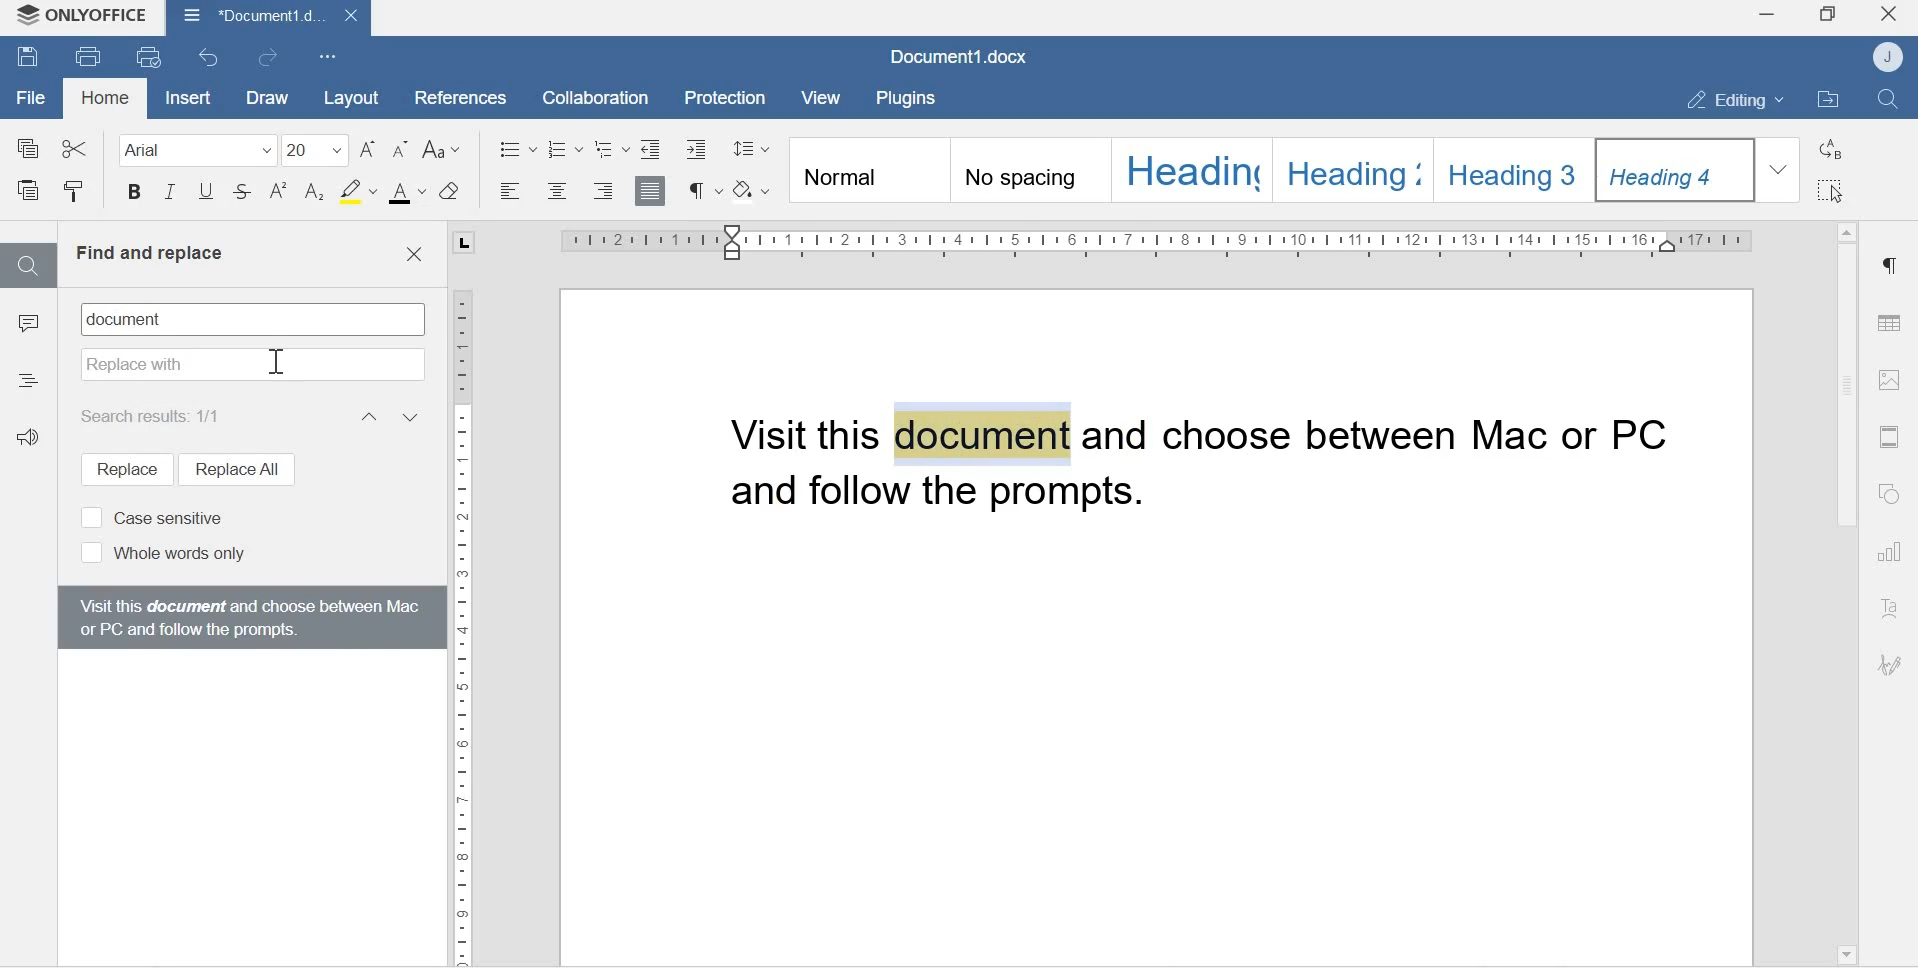  I want to click on Scrollbar, so click(1844, 388).